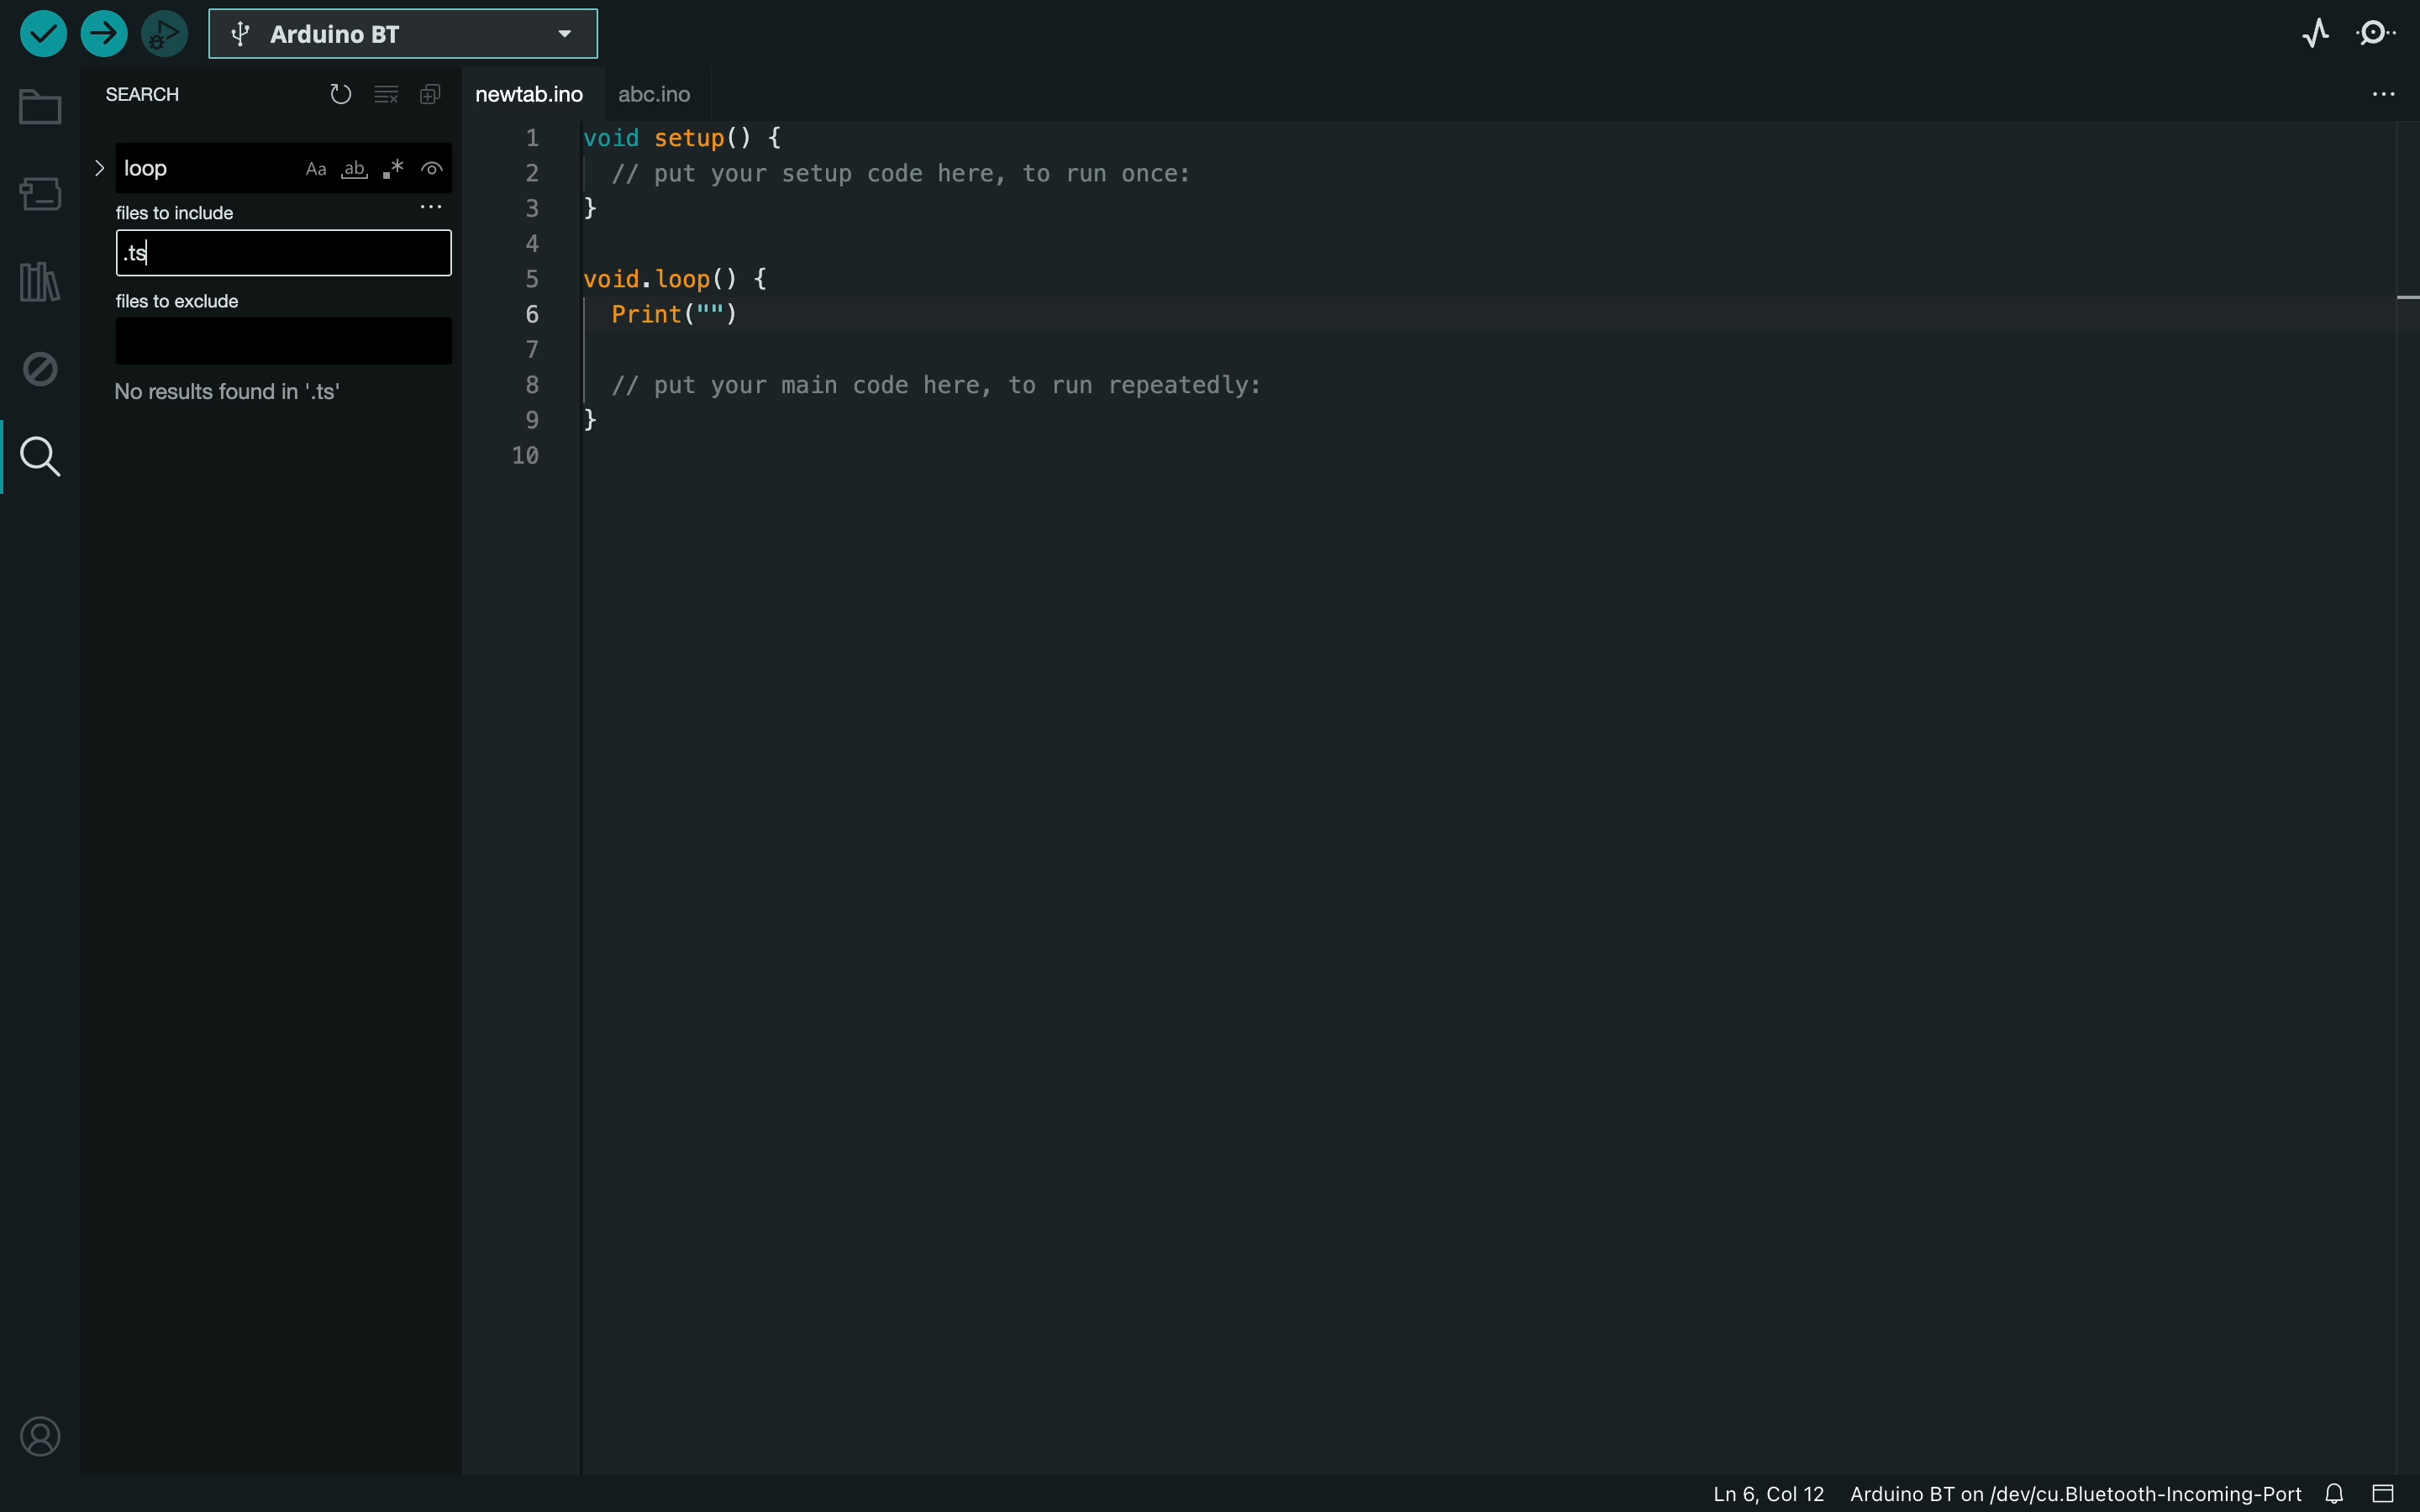 The image size is (2420, 1512). Describe the element at coordinates (155, 96) in the screenshot. I see `search` at that location.